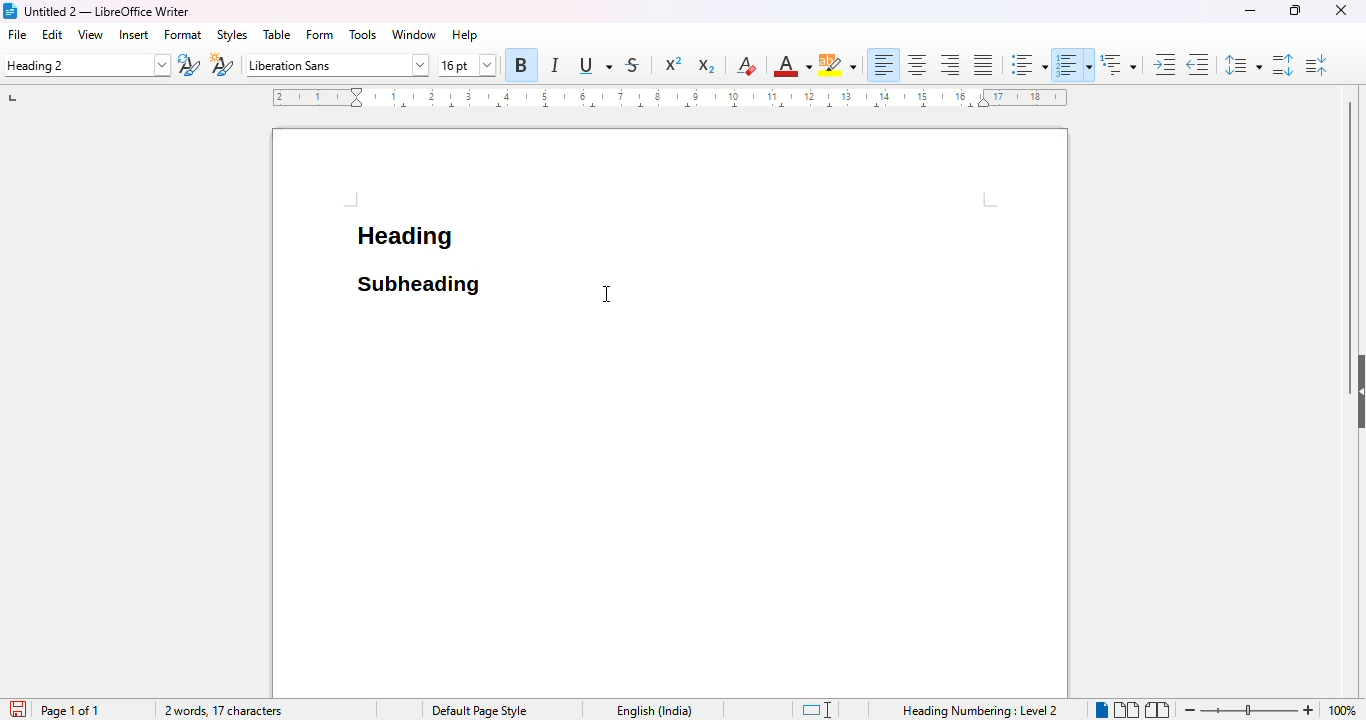  I want to click on set line spacing, so click(1241, 65).